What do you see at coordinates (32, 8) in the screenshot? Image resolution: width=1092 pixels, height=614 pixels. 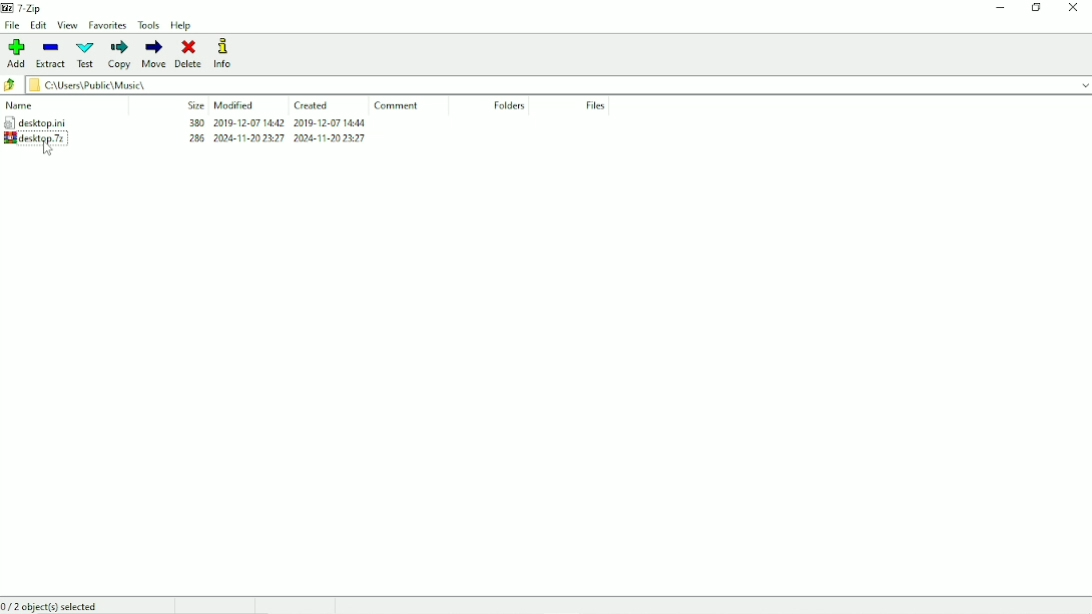 I see `7 - Zip` at bounding box center [32, 8].